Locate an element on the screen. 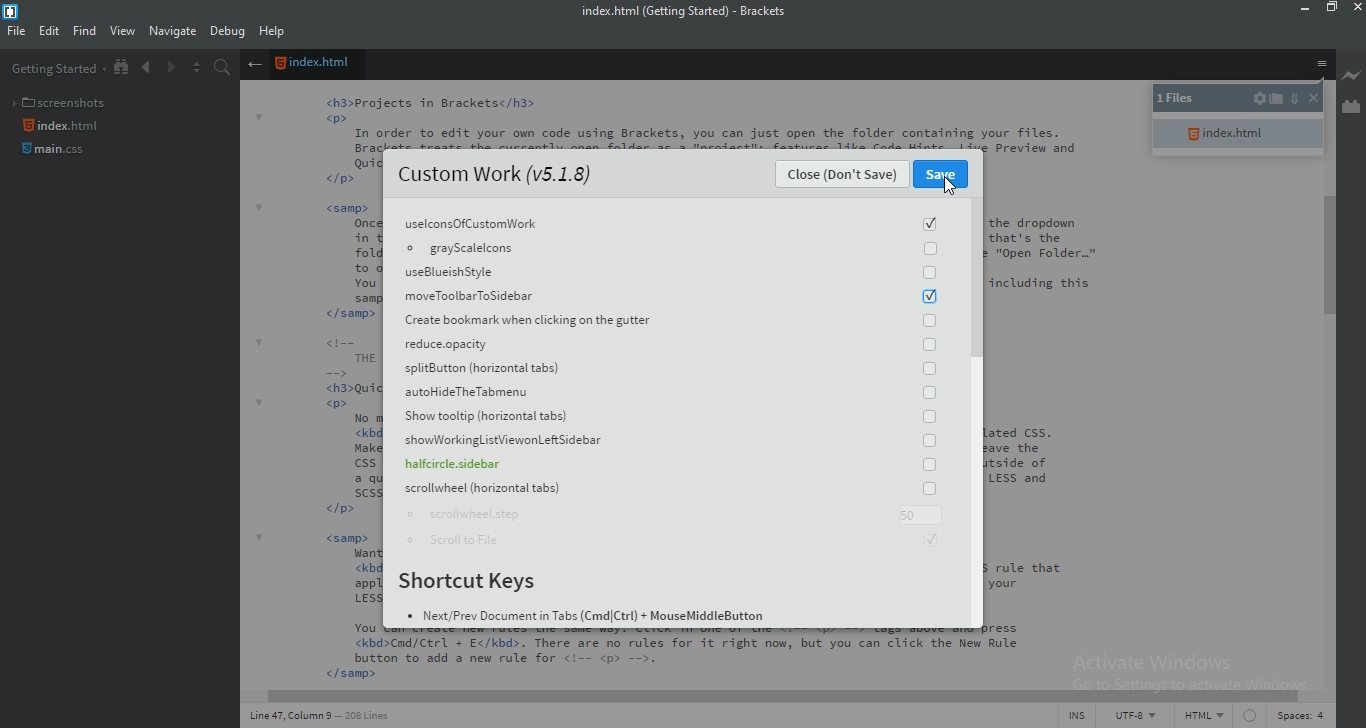 The width and height of the screenshot is (1366, 728). splitButton (horizontal tabs) is located at coordinates (668, 370).